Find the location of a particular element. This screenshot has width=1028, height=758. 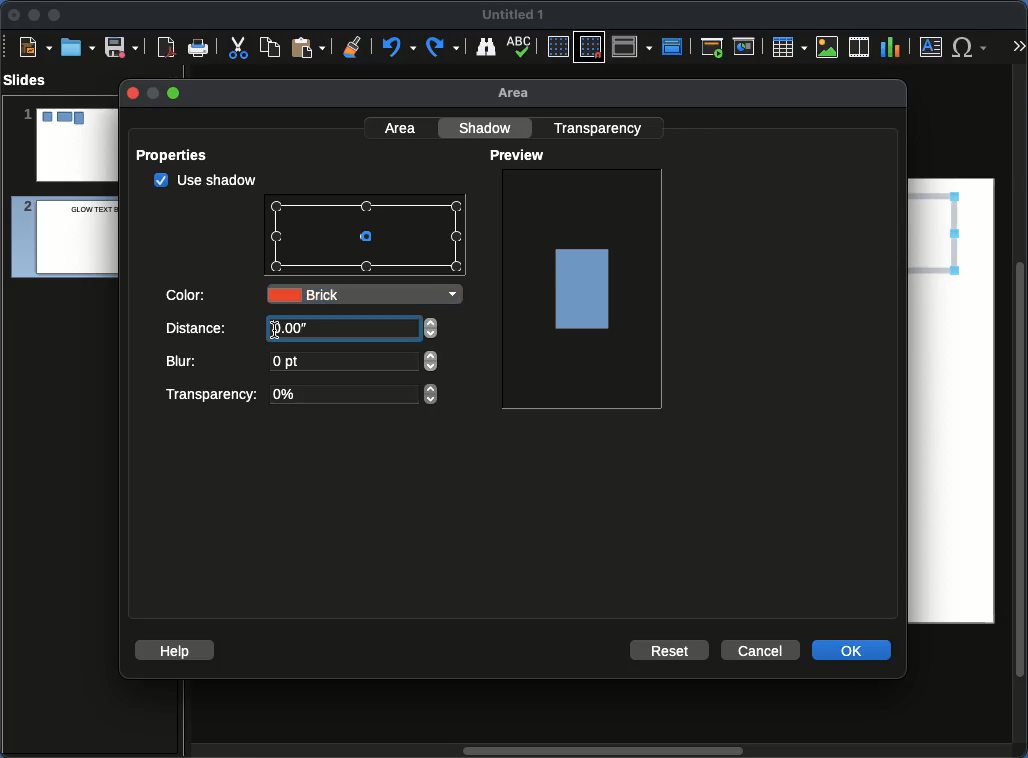

Current slide is located at coordinates (747, 47).